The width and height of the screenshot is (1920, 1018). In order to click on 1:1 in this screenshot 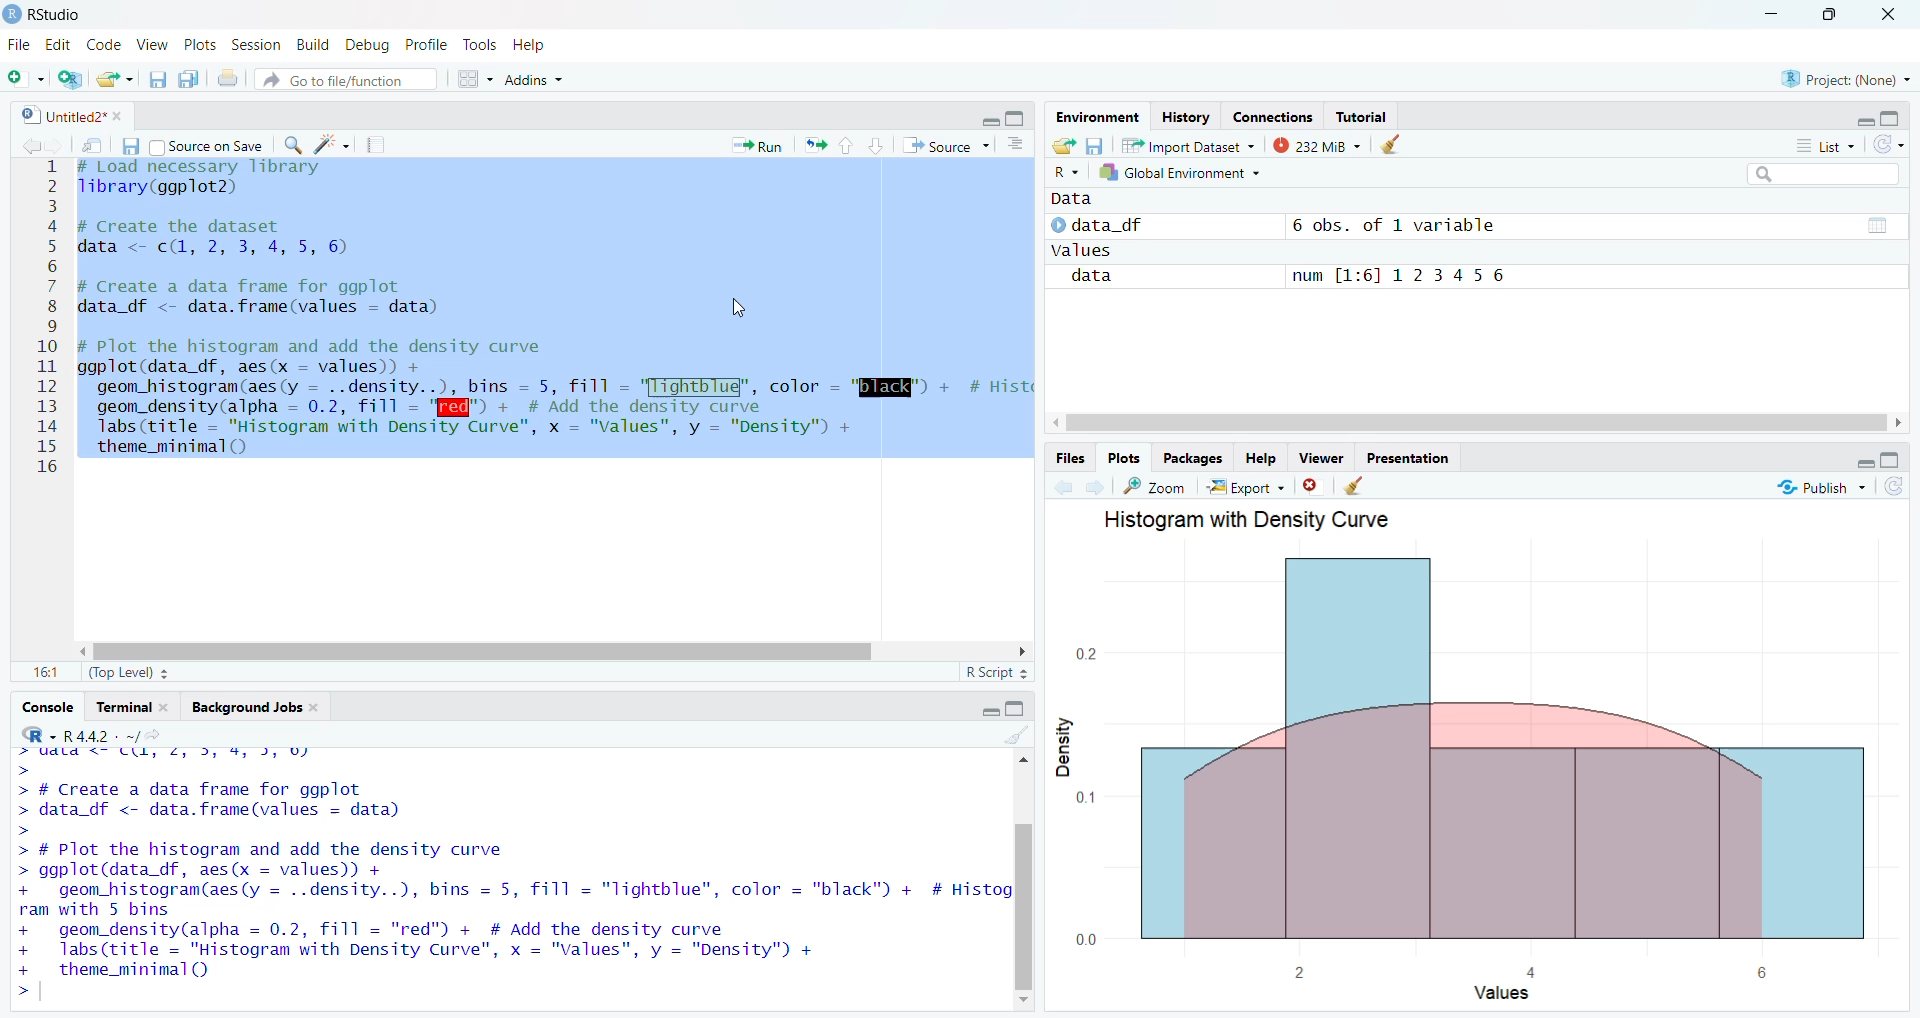, I will do `click(49, 672)`.